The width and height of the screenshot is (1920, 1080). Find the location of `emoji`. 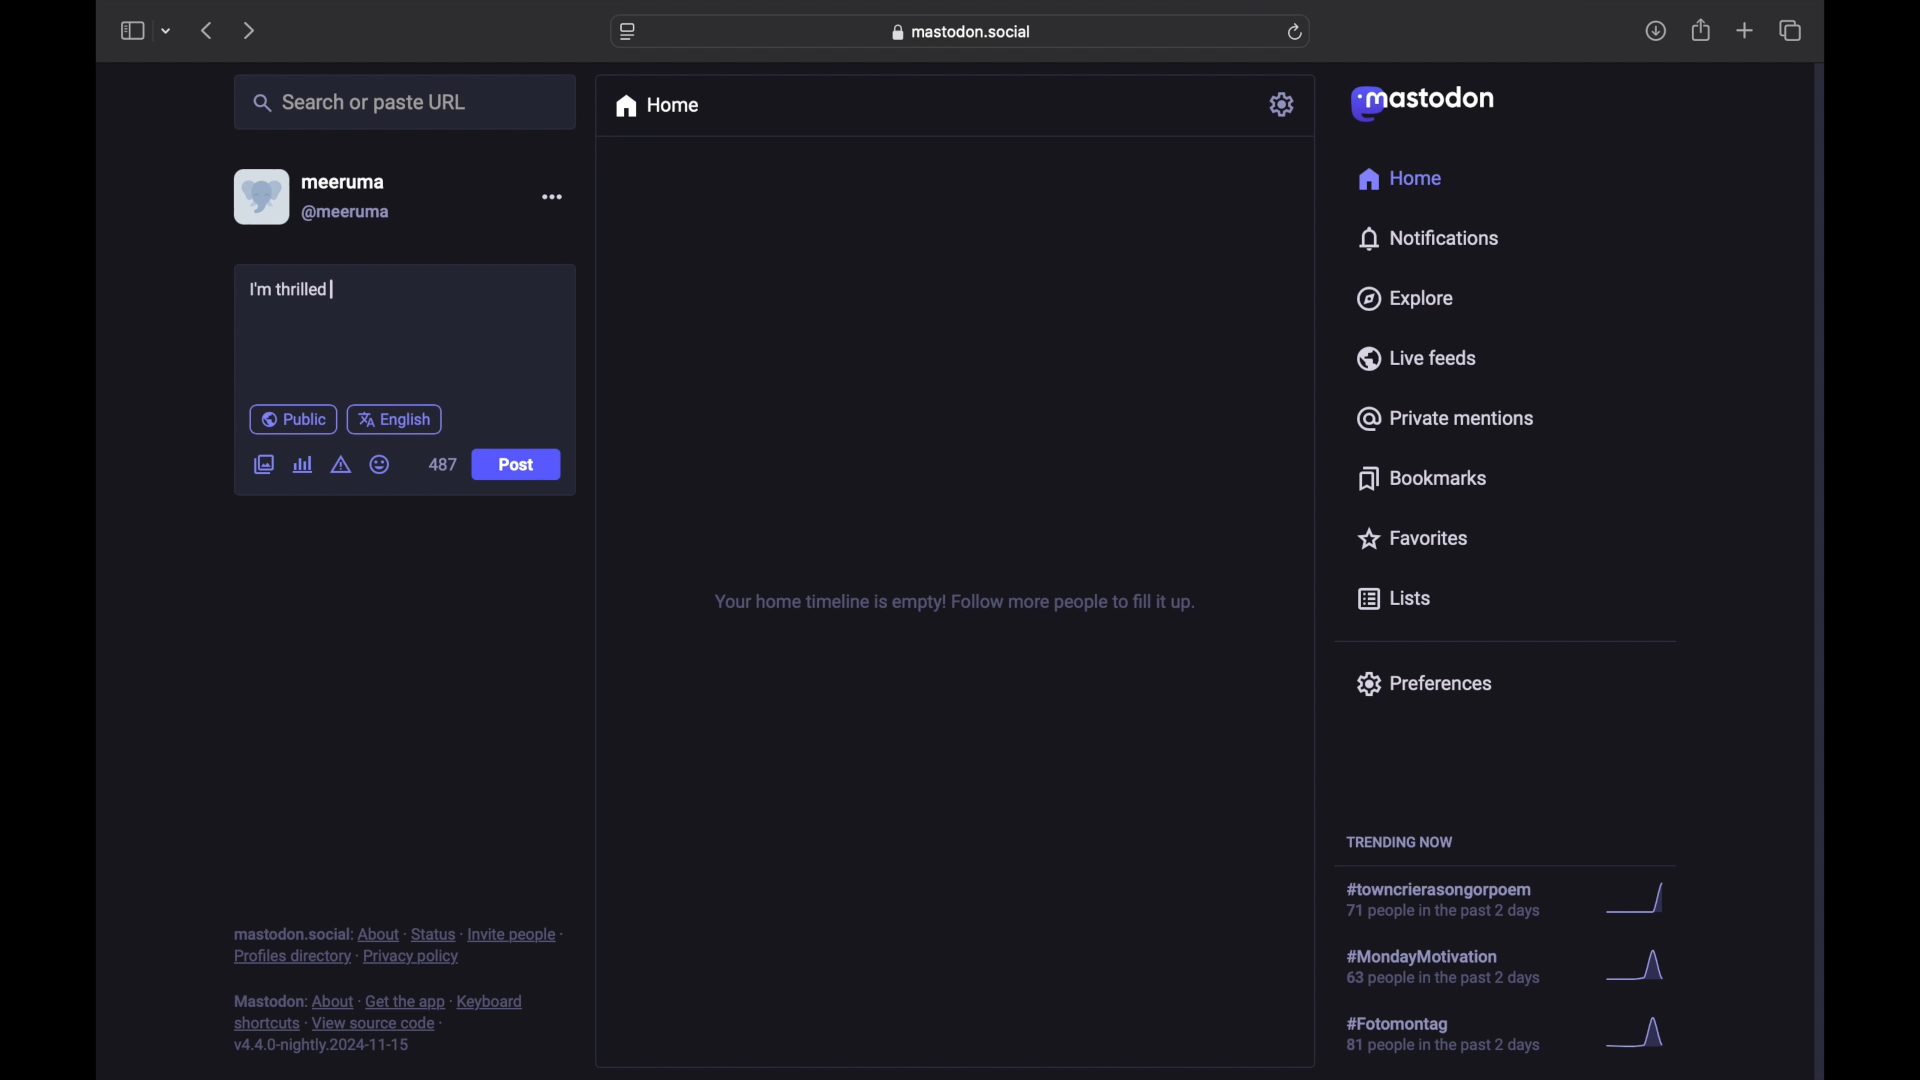

emoji is located at coordinates (379, 464).